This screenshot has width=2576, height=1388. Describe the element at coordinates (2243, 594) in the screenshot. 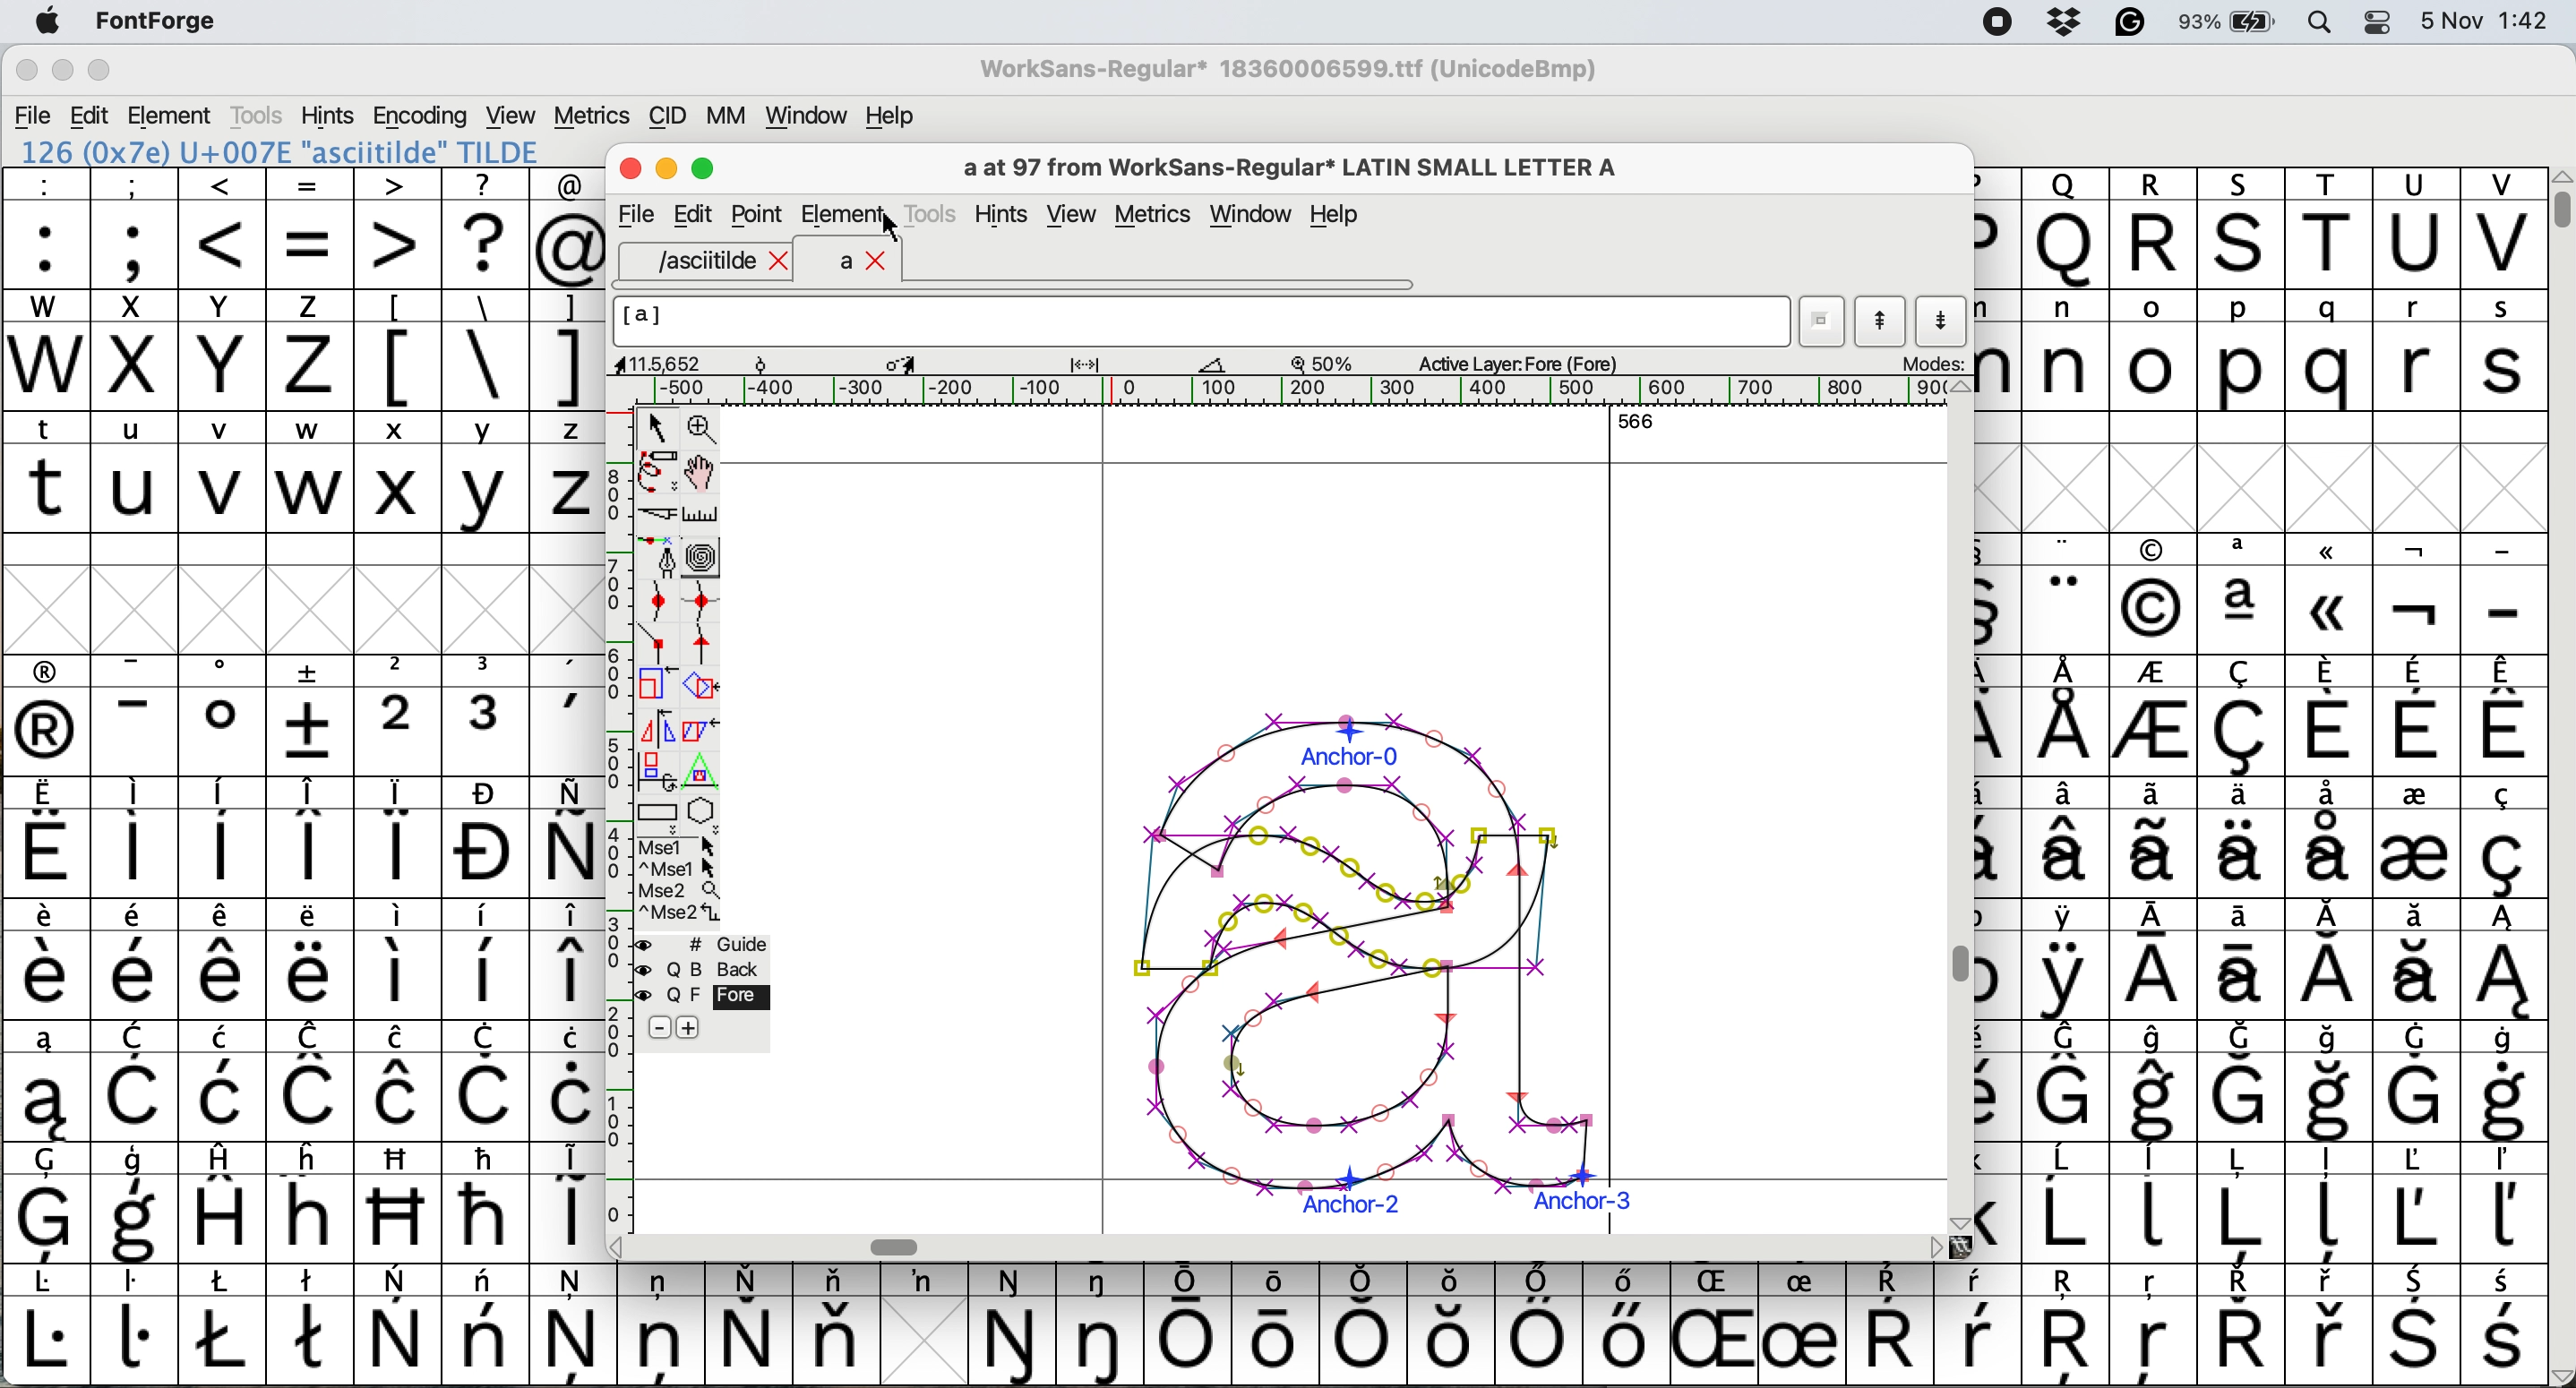

I see `symbol` at that location.